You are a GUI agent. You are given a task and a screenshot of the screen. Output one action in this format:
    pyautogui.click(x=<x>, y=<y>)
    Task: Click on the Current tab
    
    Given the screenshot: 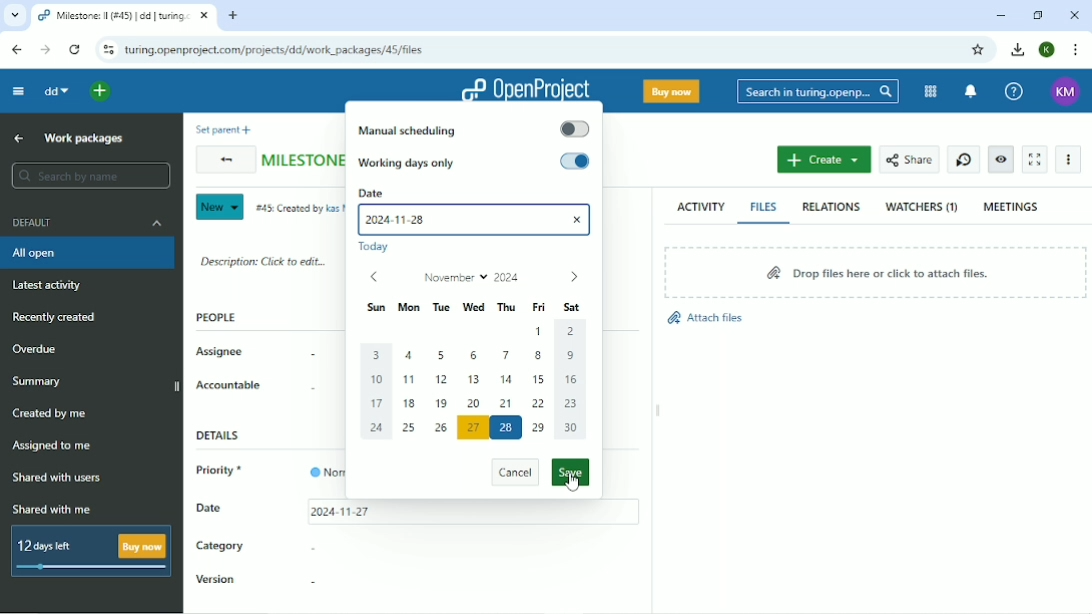 What is the action you would take?
    pyautogui.click(x=122, y=16)
    